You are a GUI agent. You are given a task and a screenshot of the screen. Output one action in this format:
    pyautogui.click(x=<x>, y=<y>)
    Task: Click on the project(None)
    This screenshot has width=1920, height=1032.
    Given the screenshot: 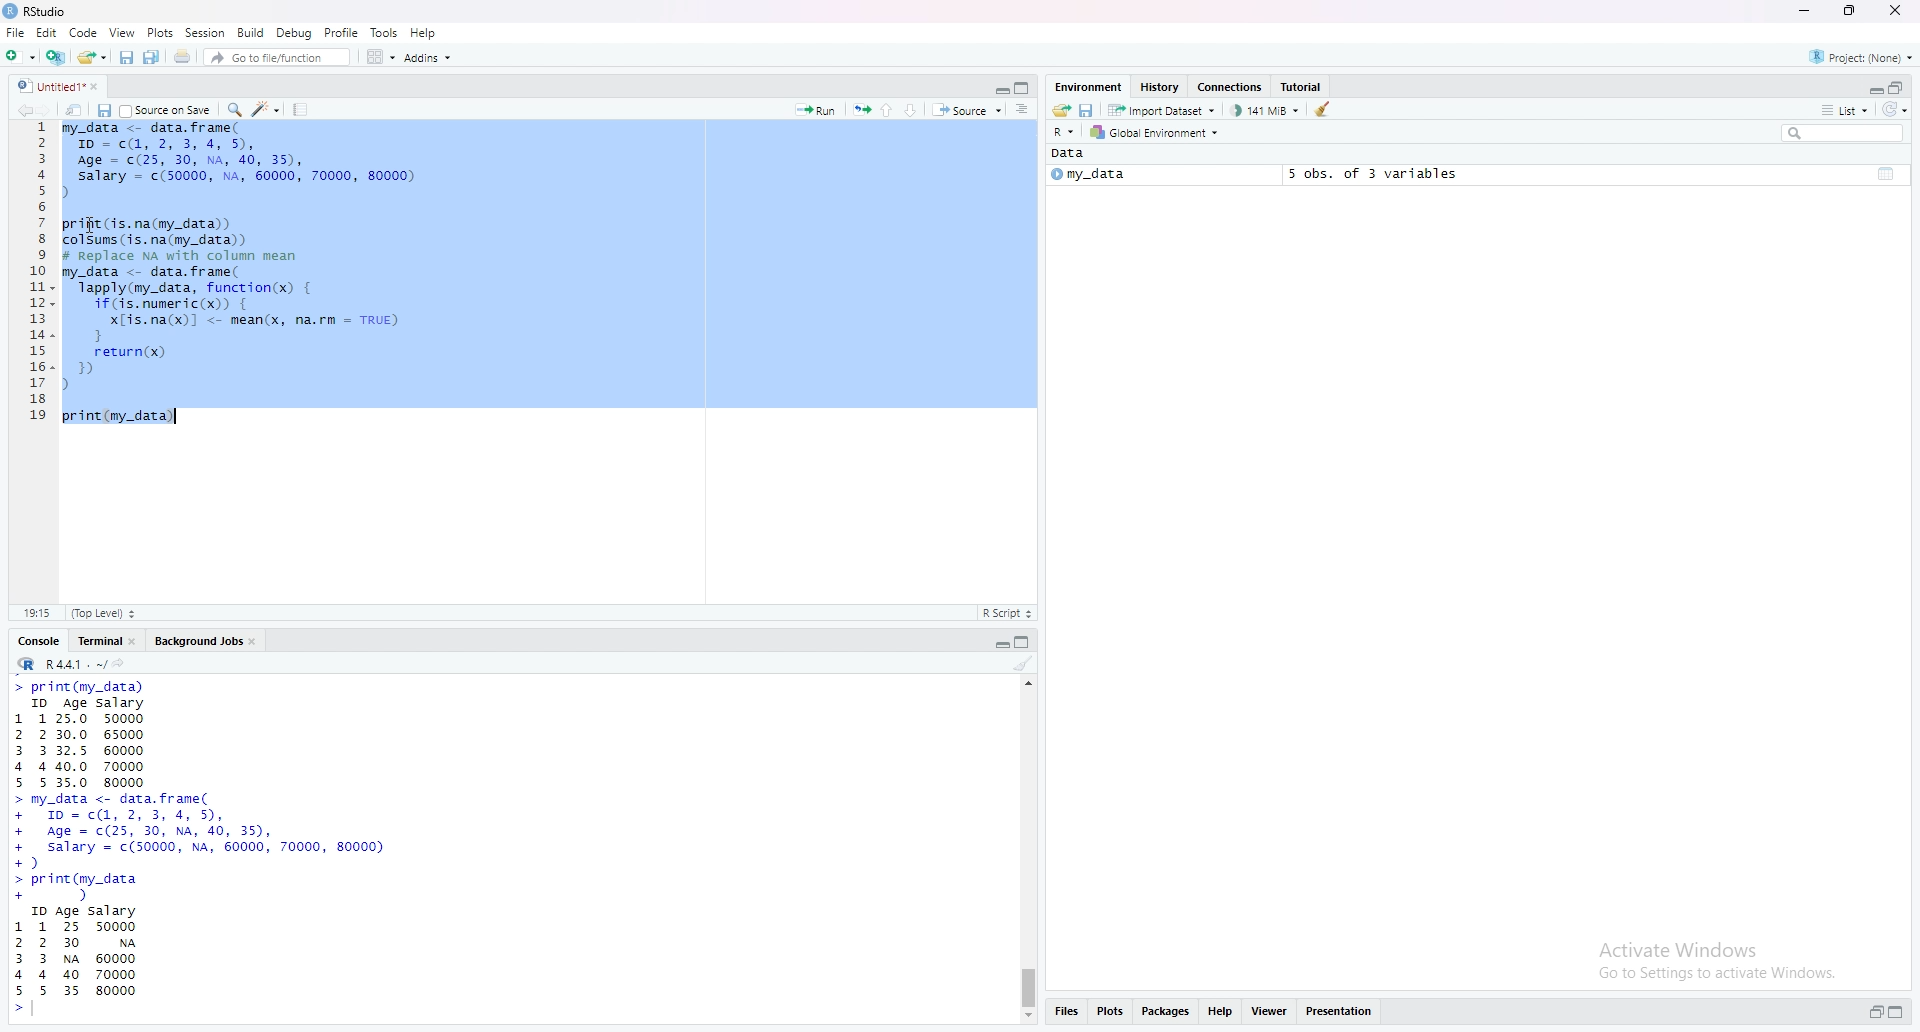 What is the action you would take?
    pyautogui.click(x=1864, y=60)
    